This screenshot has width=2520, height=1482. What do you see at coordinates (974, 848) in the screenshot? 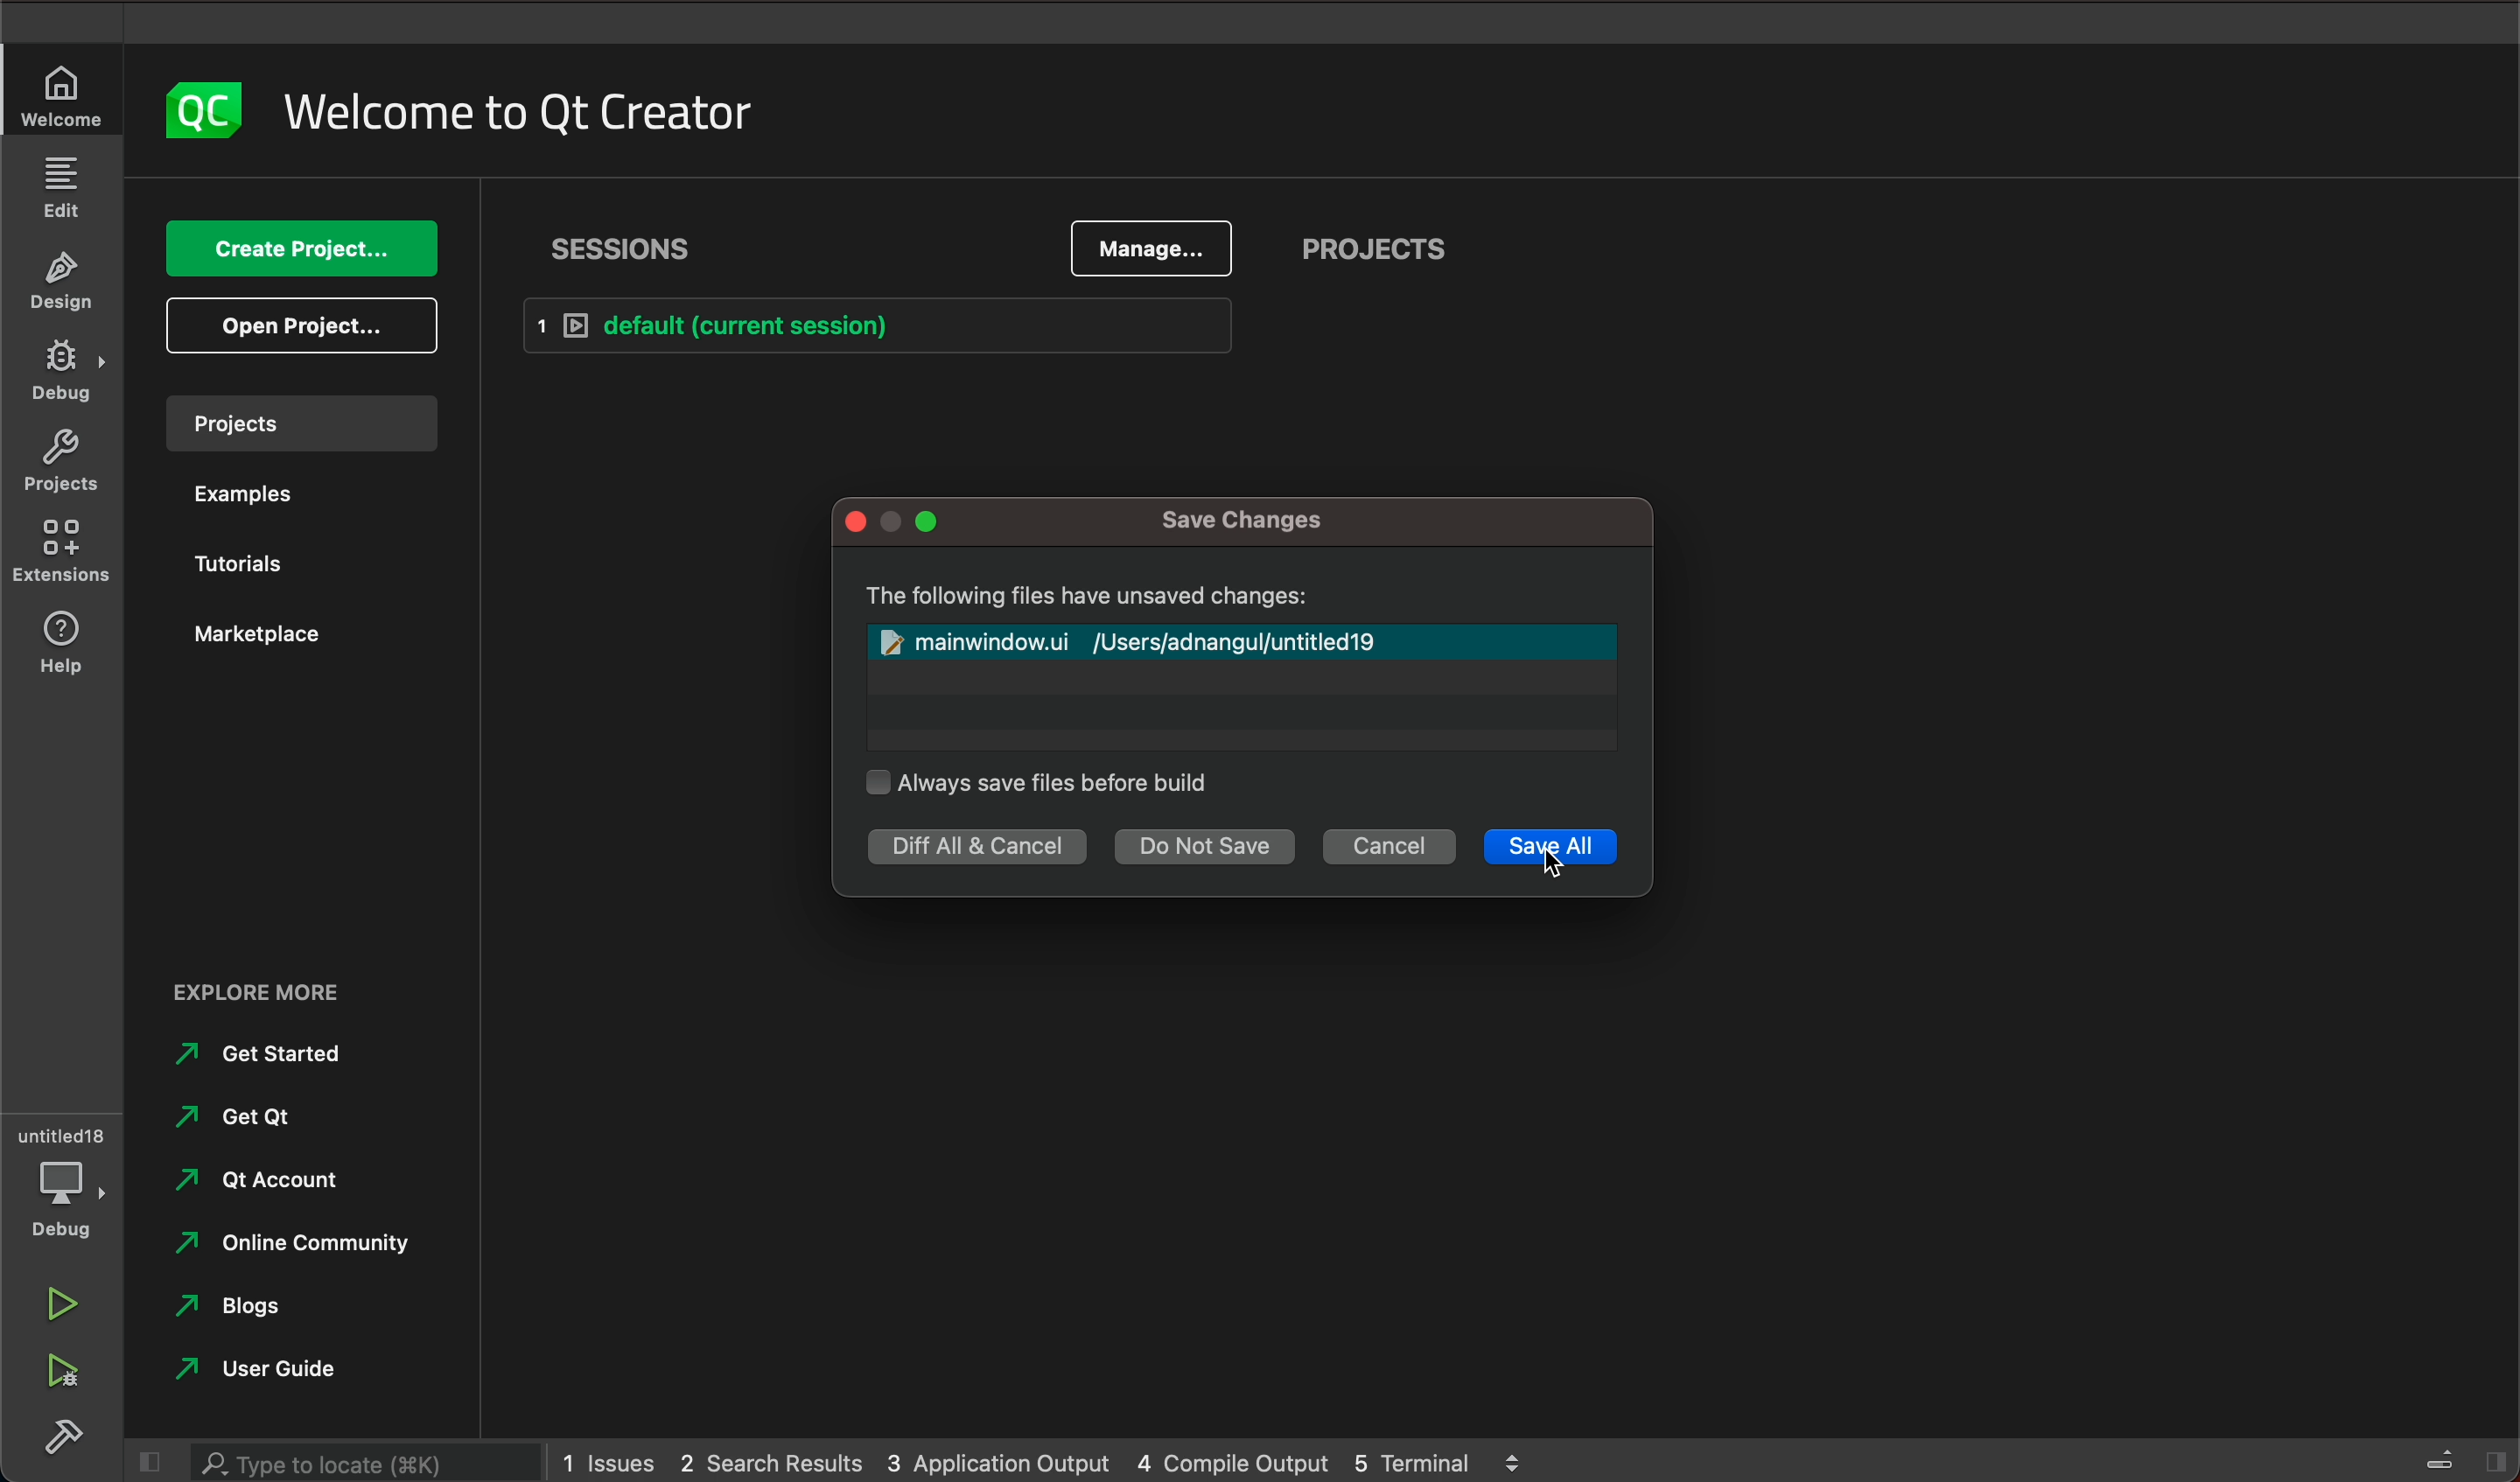
I see `diff and cancel` at bounding box center [974, 848].